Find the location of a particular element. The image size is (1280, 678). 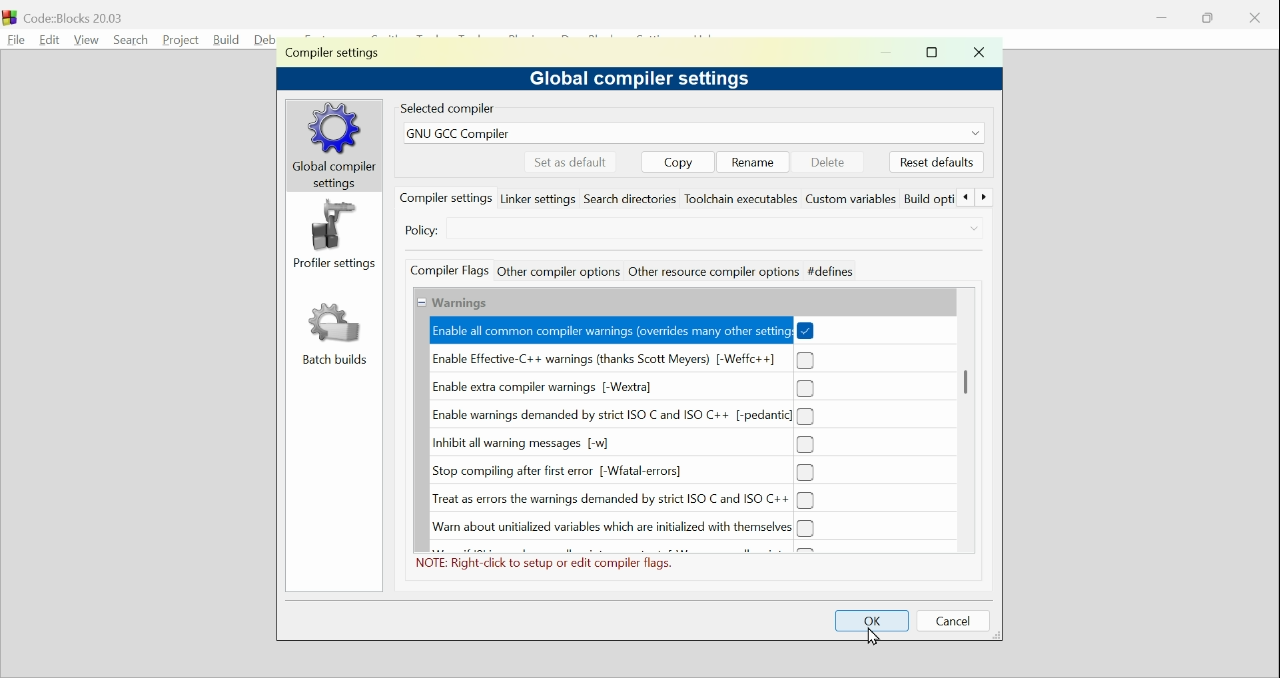

Cursor is located at coordinates (873, 638).